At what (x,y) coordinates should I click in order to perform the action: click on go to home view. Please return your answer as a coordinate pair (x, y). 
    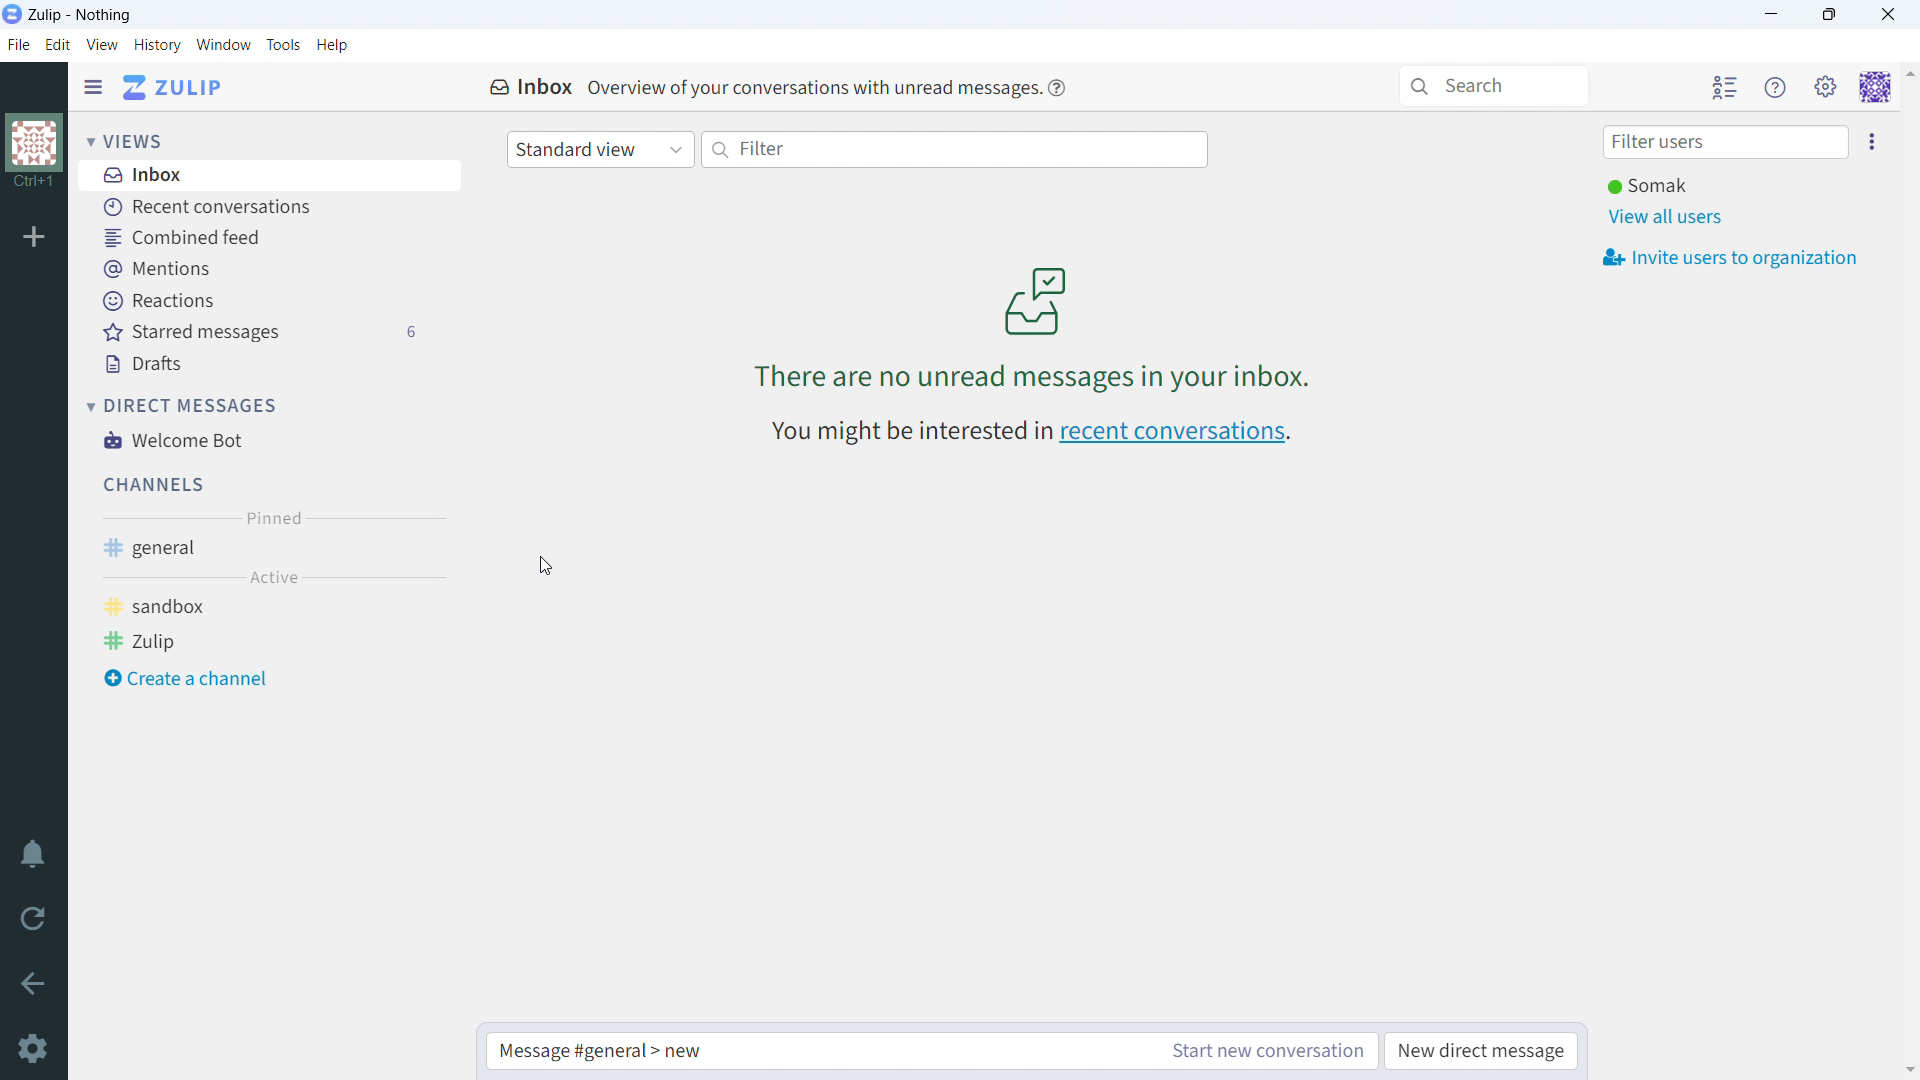
    Looking at the image, I should click on (174, 87).